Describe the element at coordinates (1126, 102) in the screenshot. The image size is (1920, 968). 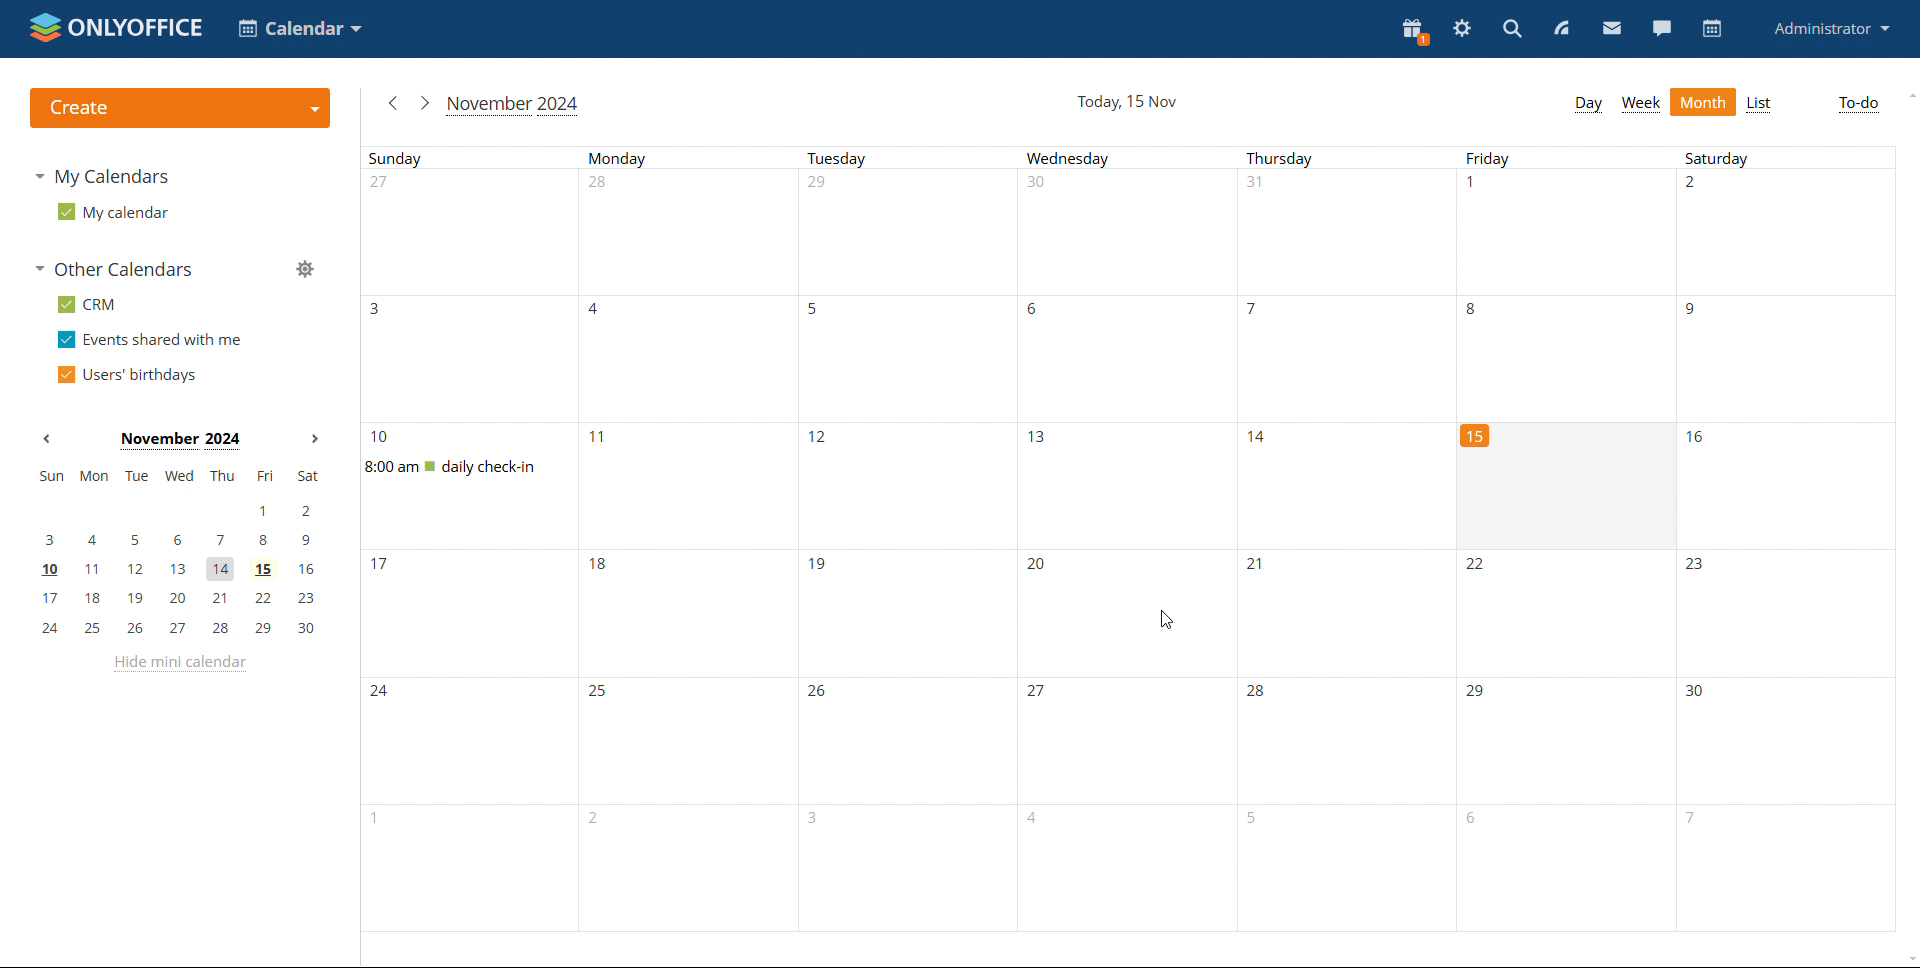
I see `current date` at that location.